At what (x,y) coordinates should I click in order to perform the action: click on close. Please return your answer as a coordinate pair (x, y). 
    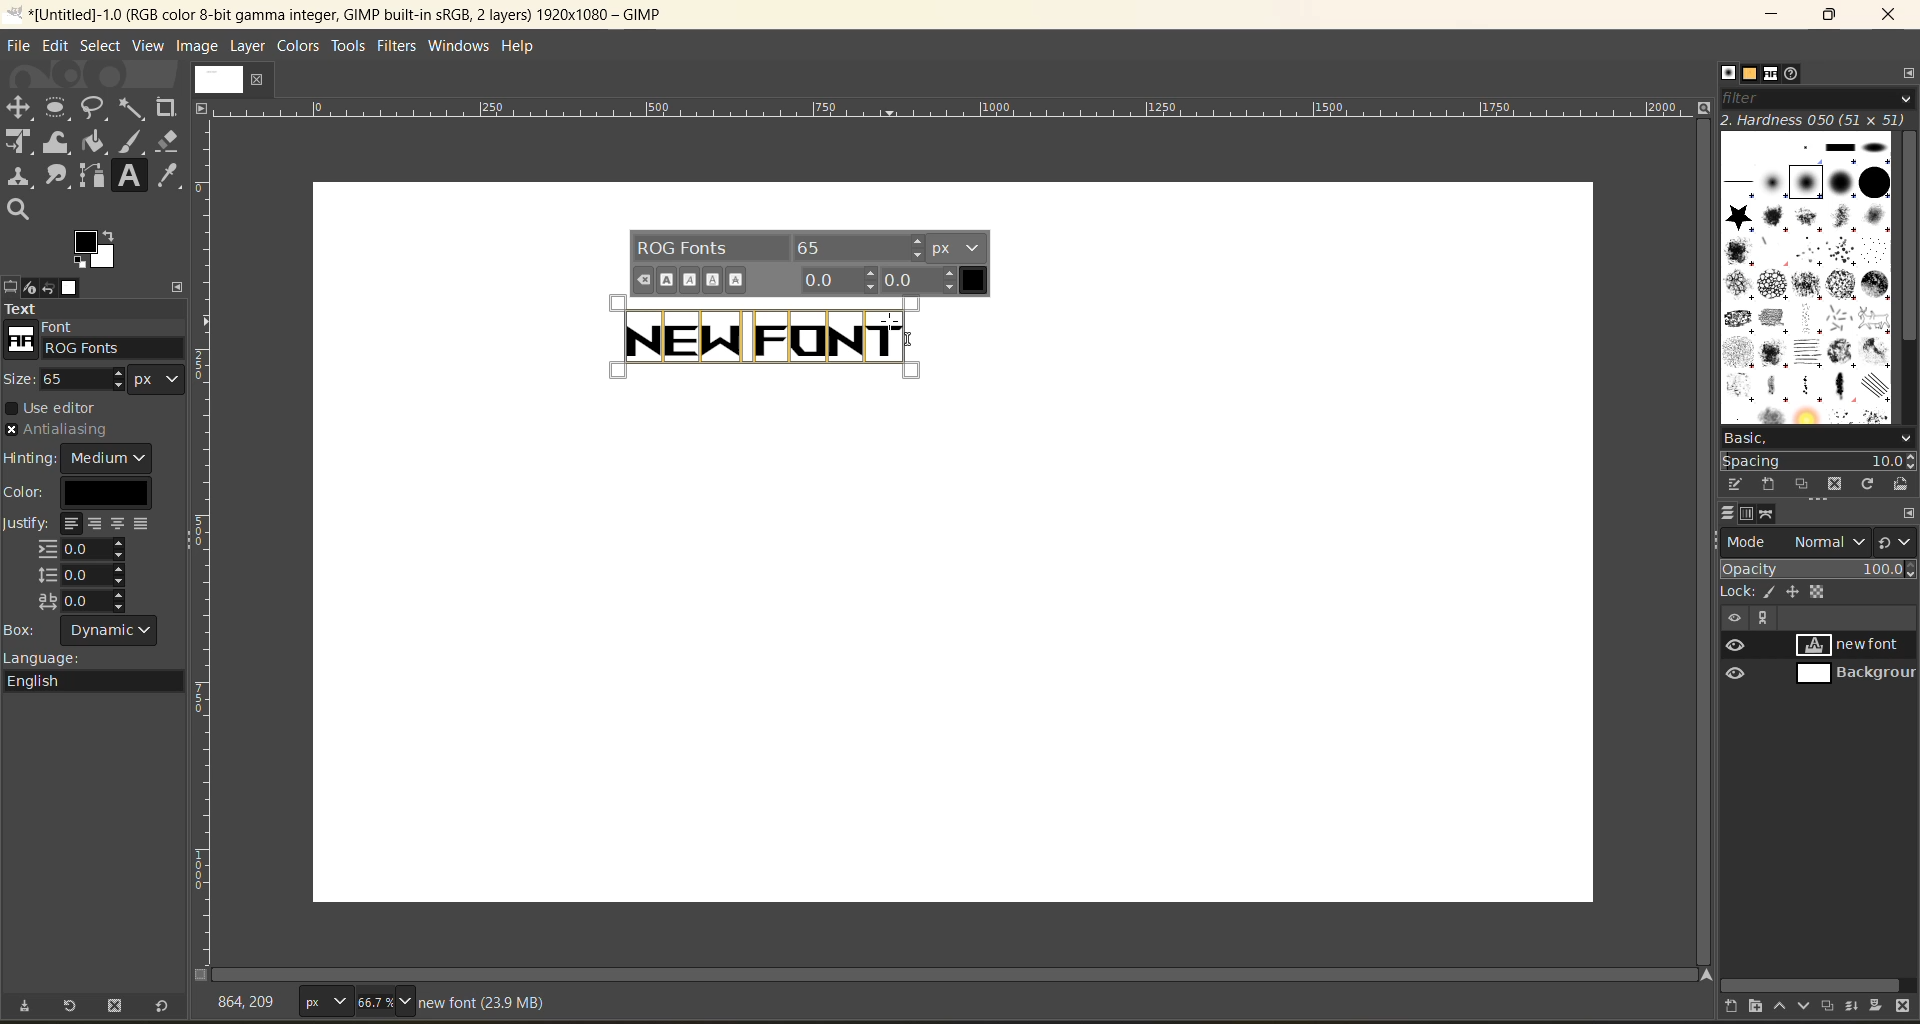
    Looking at the image, I should click on (259, 78).